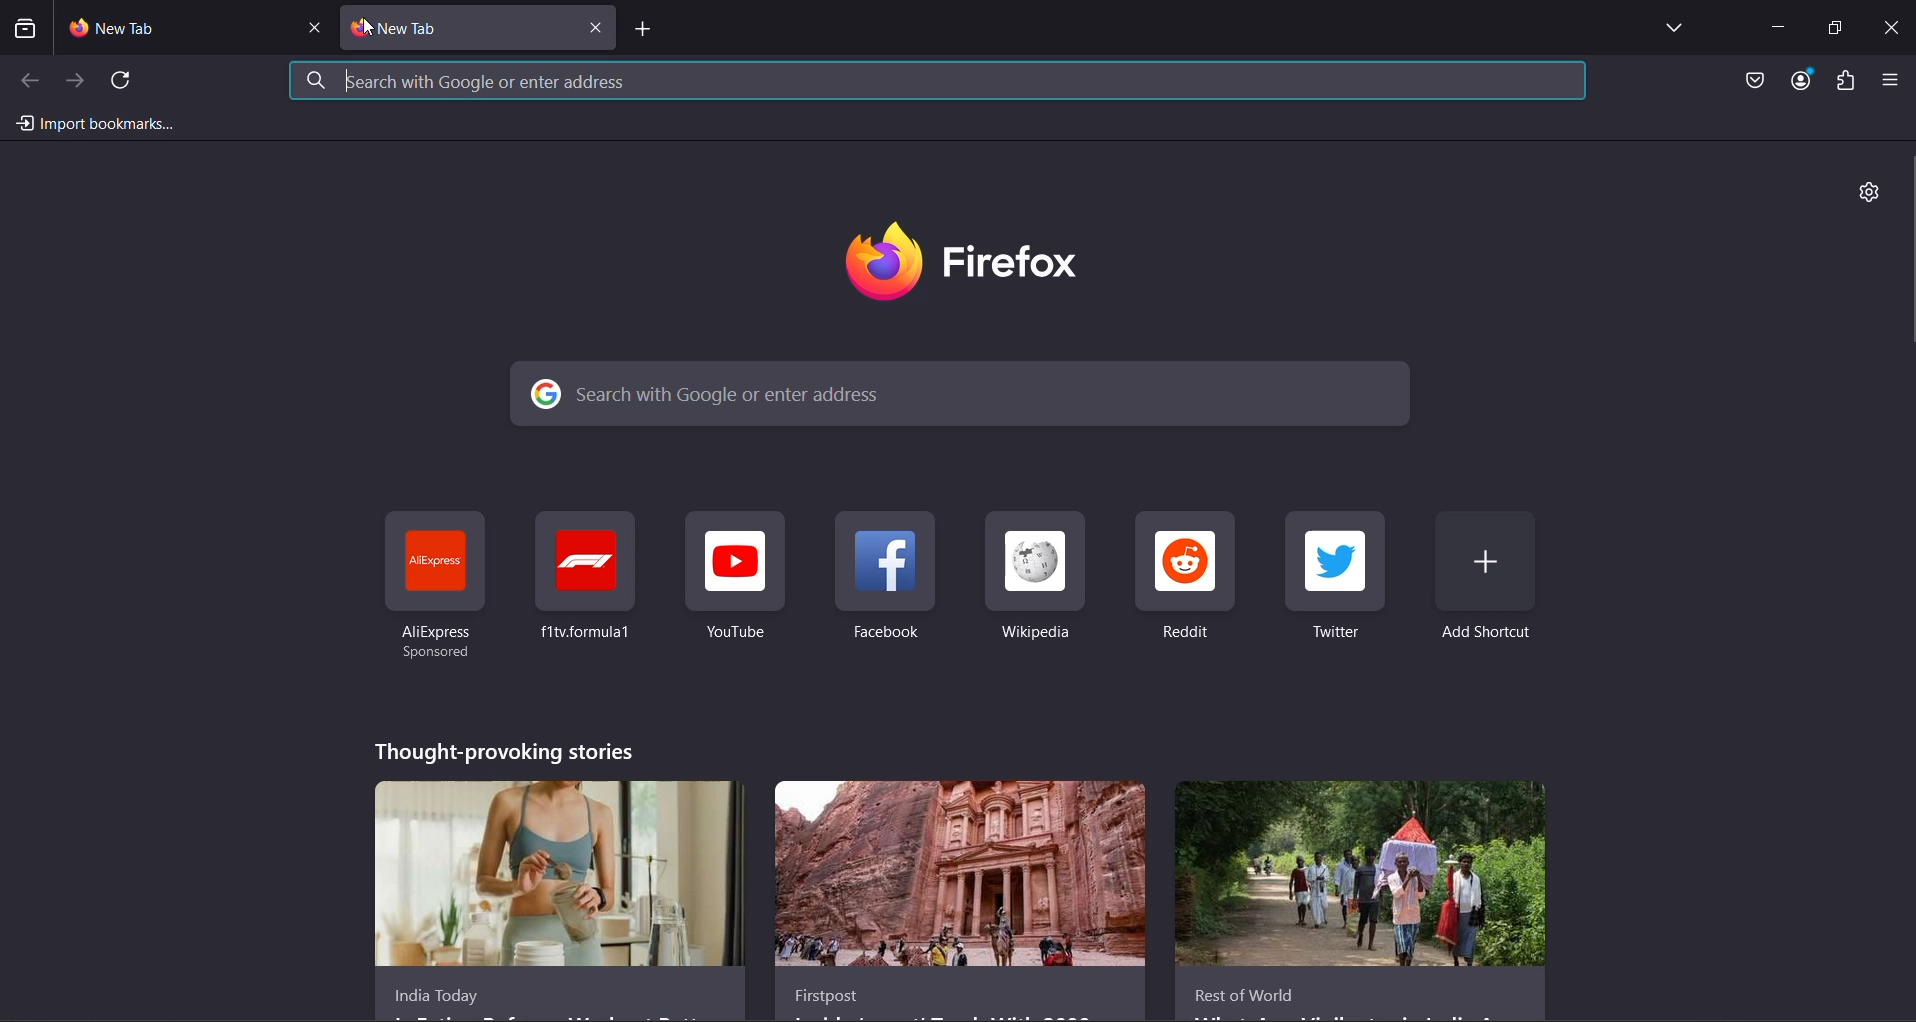 The width and height of the screenshot is (1916, 1022). What do you see at coordinates (597, 28) in the screenshot?
I see `close tab` at bounding box center [597, 28].